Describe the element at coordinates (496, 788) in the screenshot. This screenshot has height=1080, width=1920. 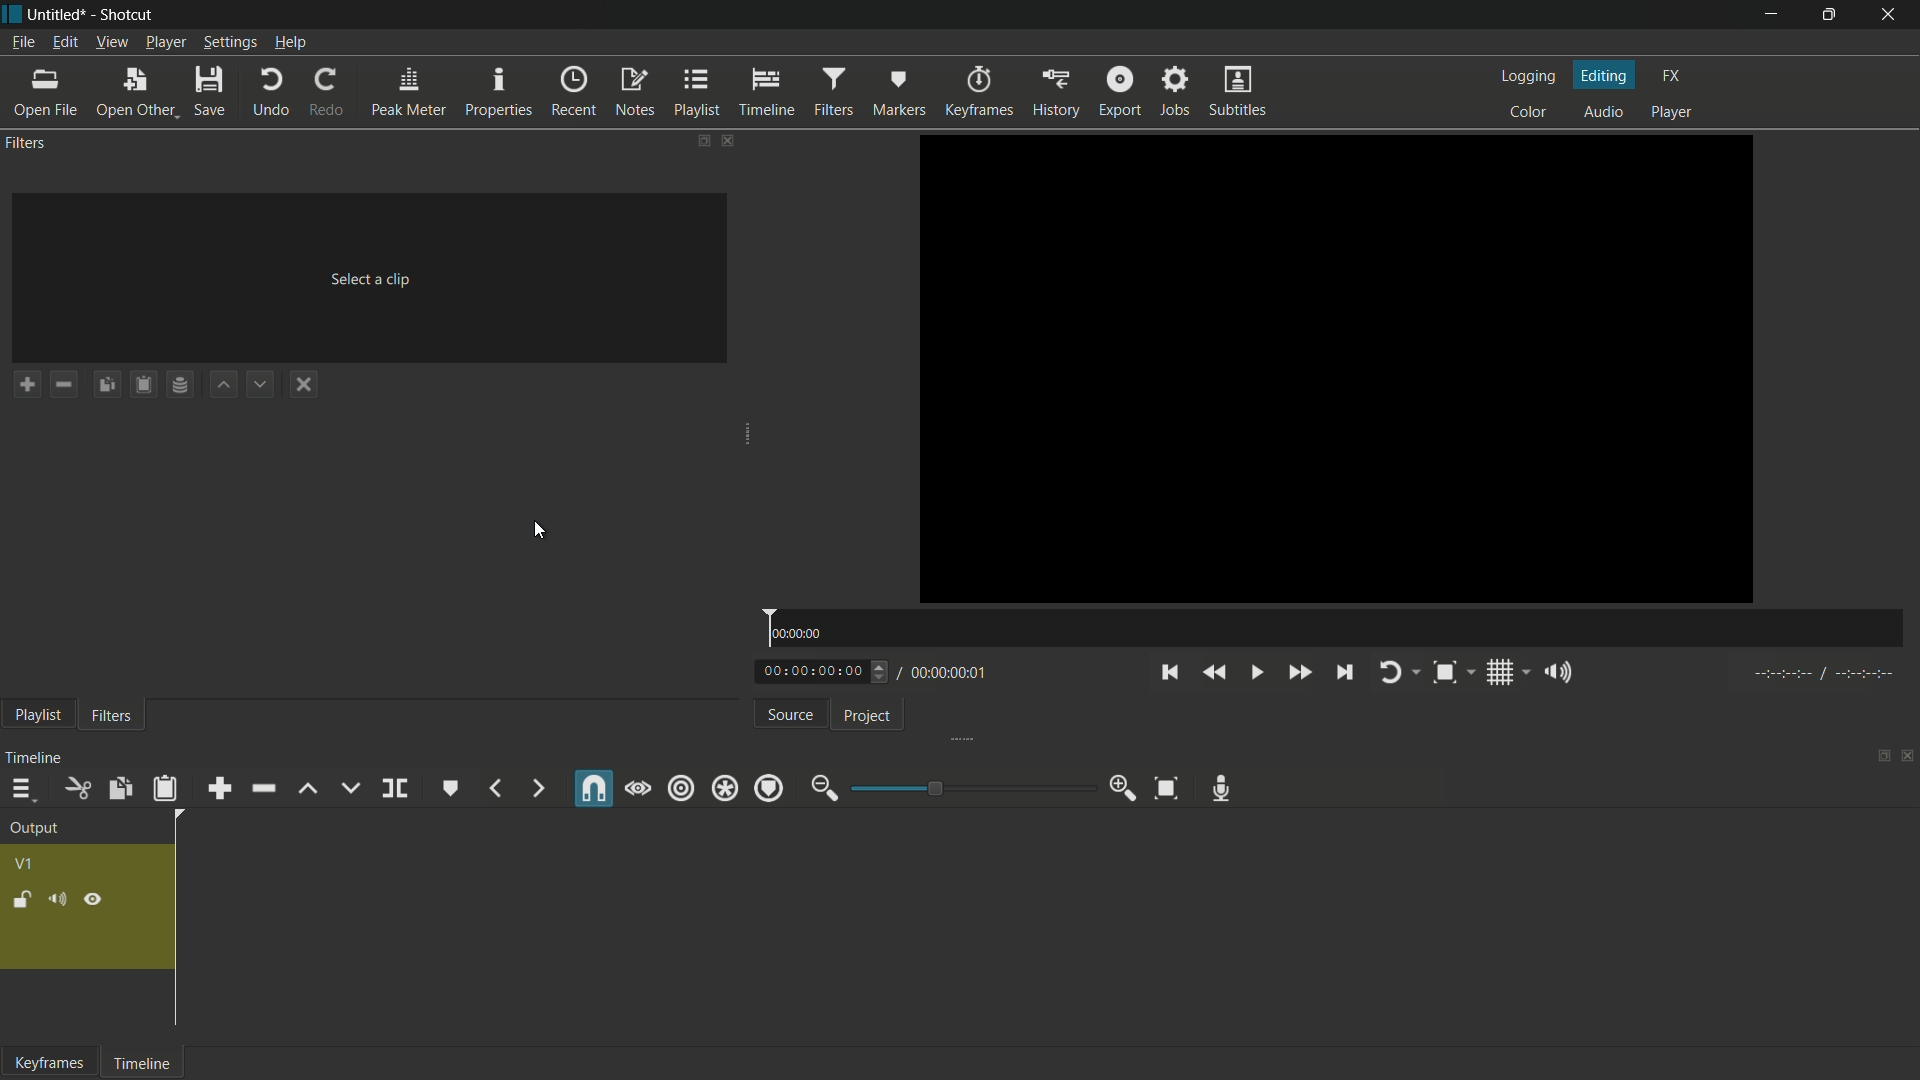
I see `Back` at that location.